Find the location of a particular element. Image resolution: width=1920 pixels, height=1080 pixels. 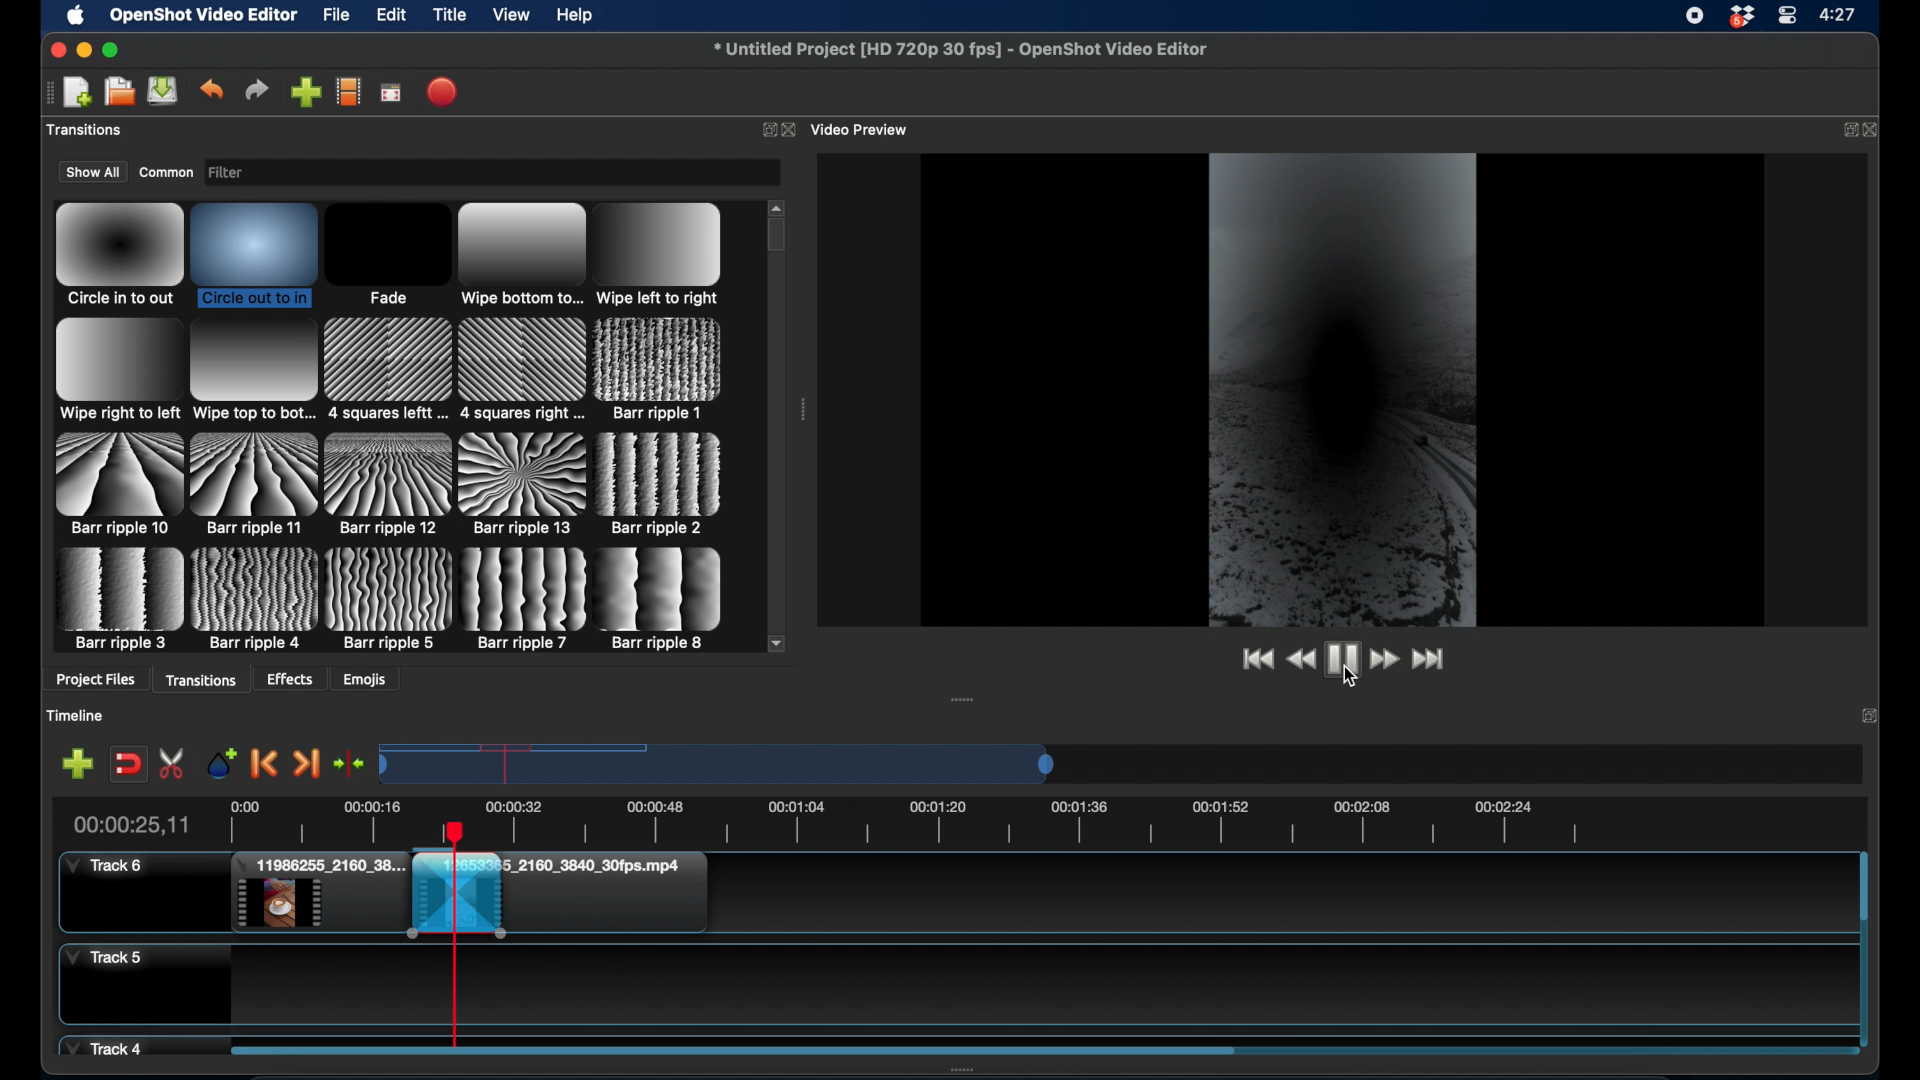

file name is located at coordinates (962, 50).